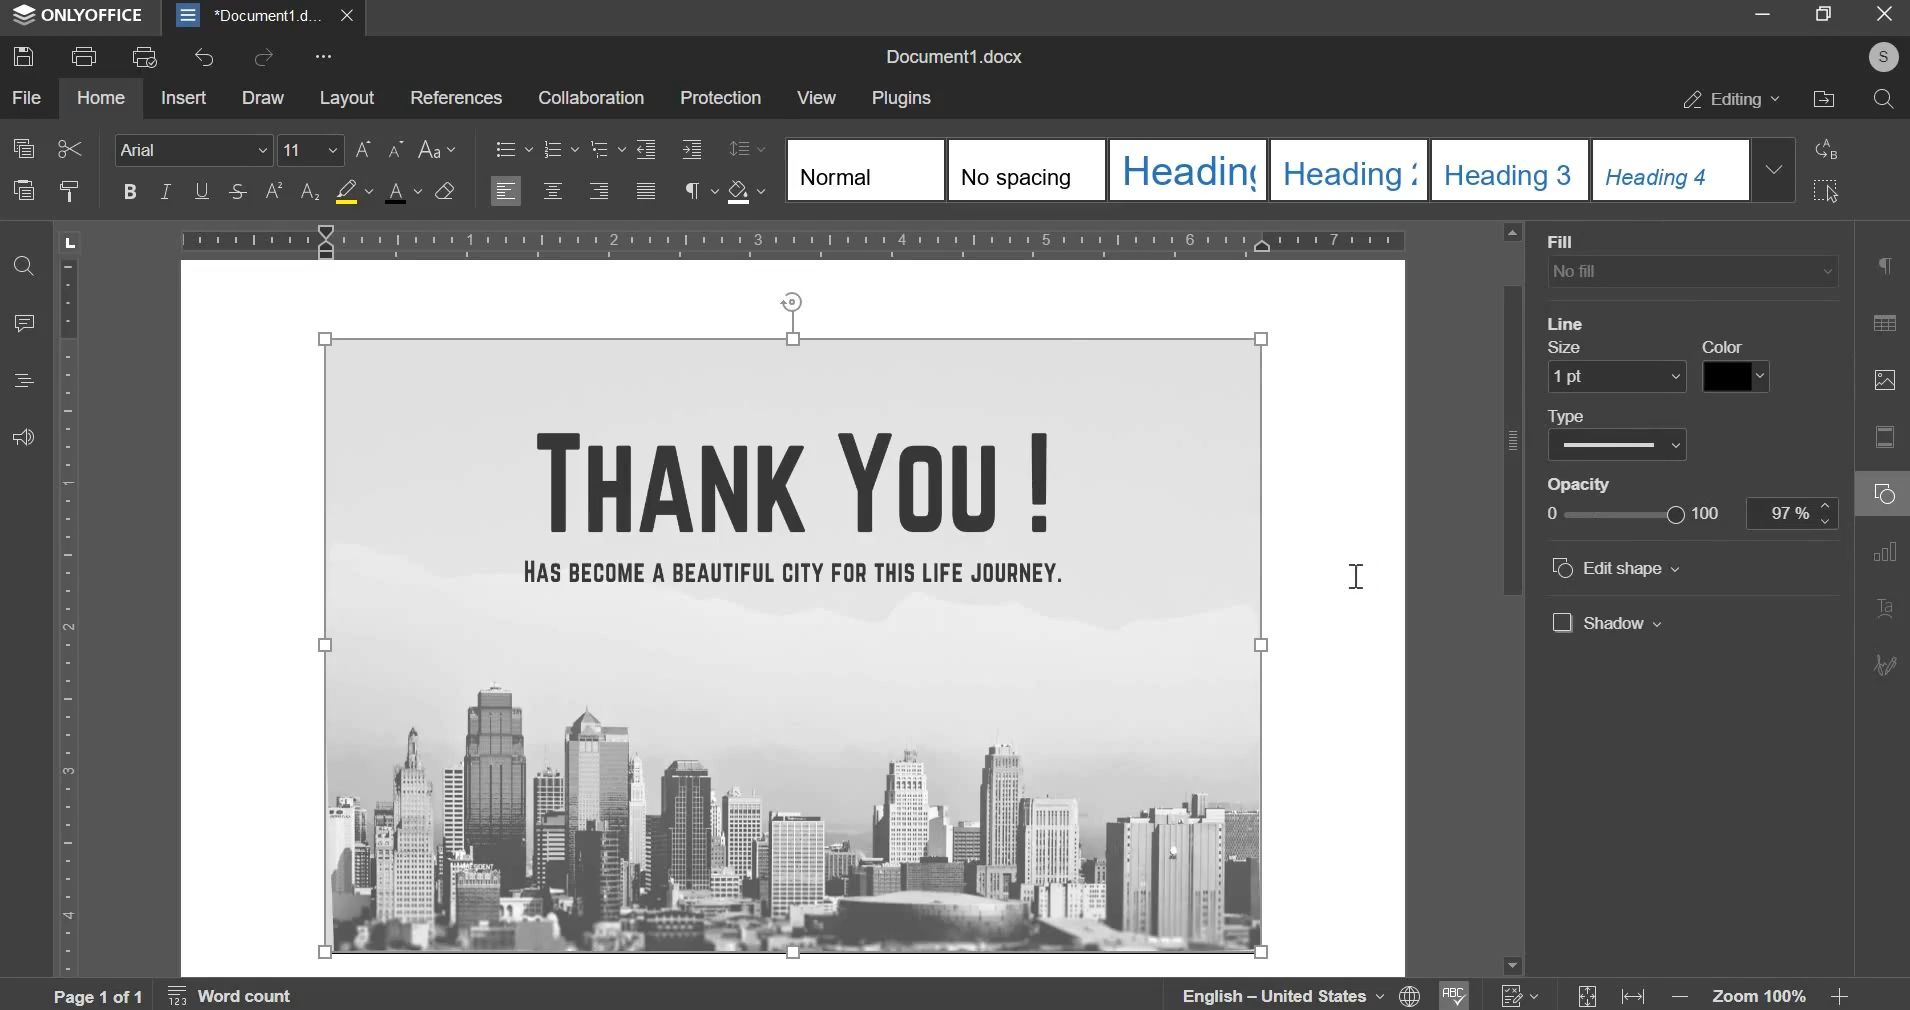 The height and width of the screenshot is (1010, 1910). What do you see at coordinates (84, 56) in the screenshot?
I see `print` at bounding box center [84, 56].